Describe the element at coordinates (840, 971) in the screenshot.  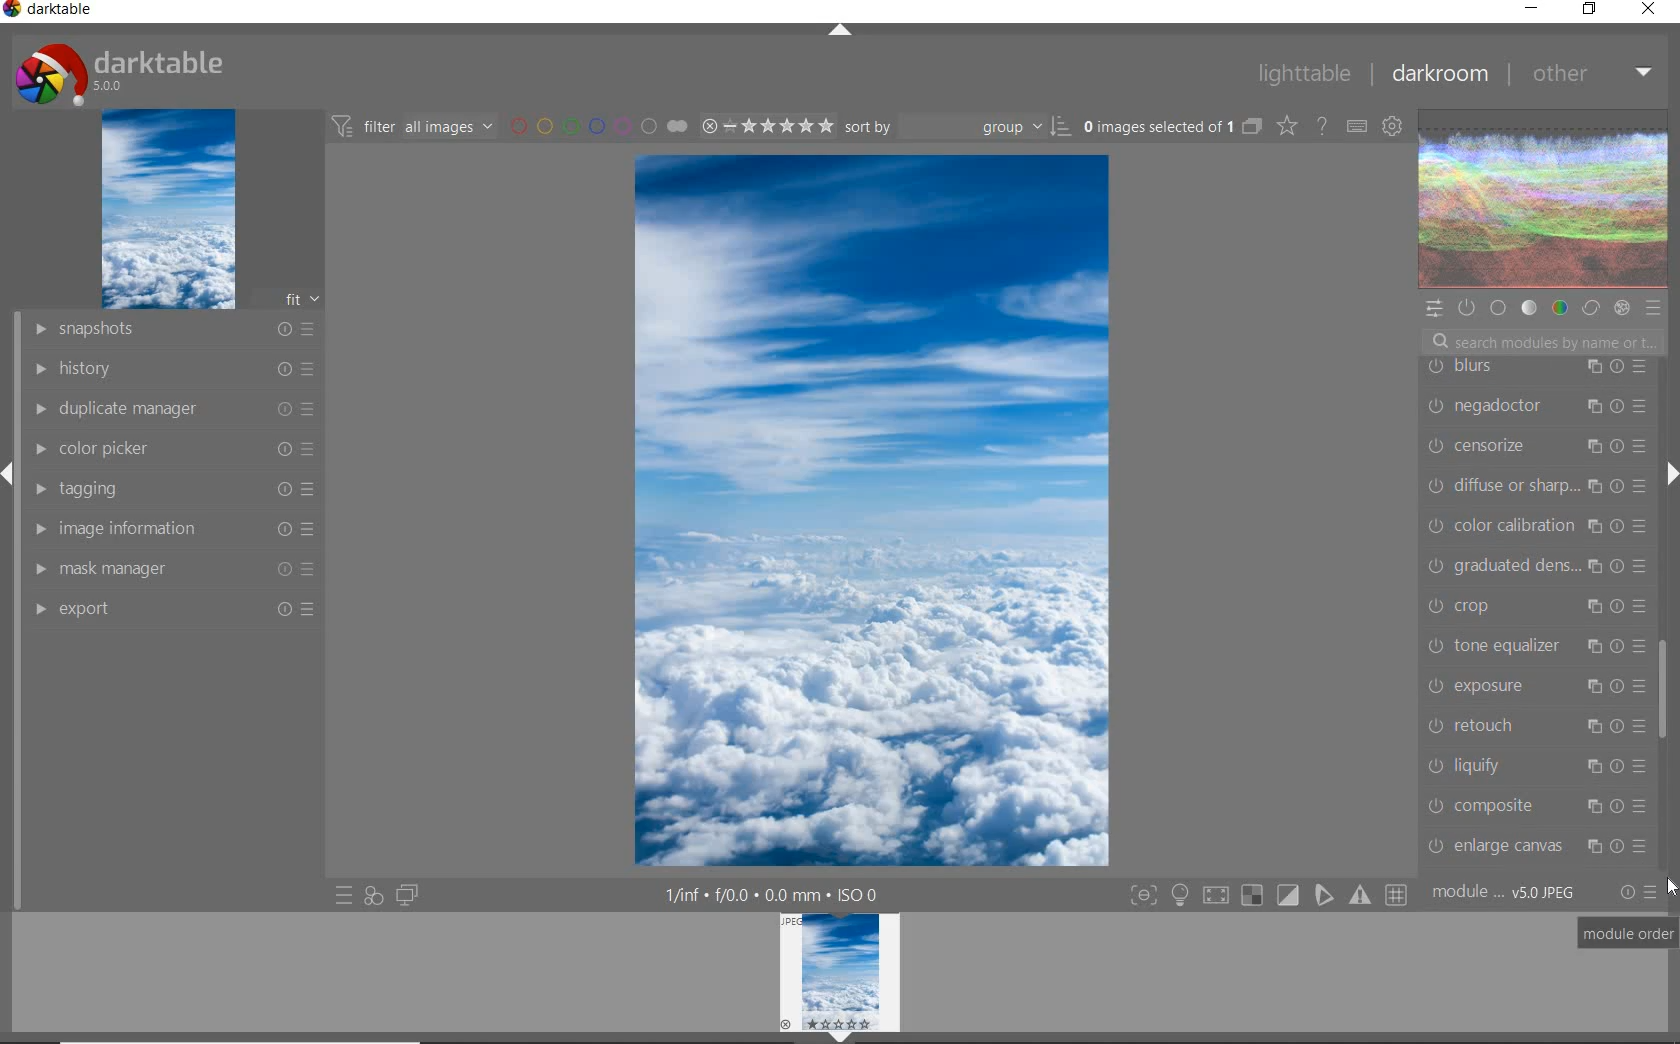
I see `IMAGE PREVIEW` at that location.